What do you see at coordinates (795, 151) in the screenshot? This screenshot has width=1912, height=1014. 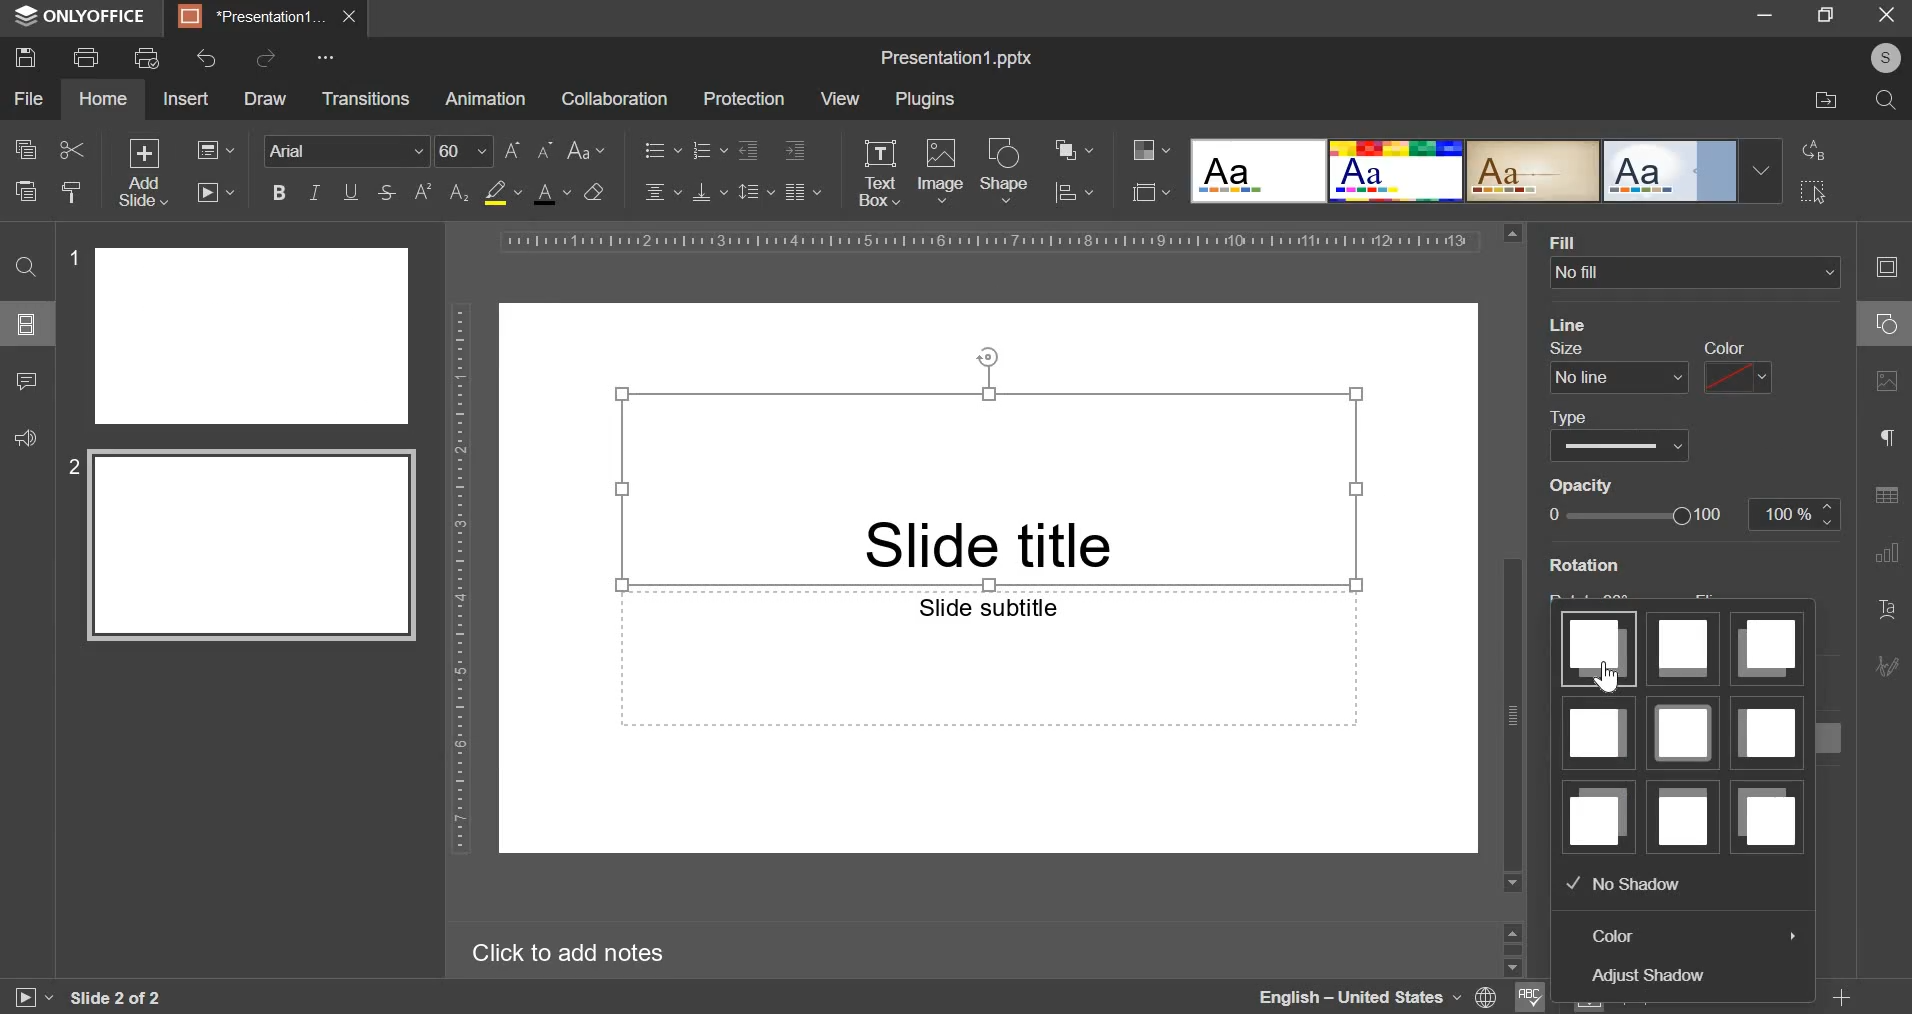 I see `increase indent` at bounding box center [795, 151].